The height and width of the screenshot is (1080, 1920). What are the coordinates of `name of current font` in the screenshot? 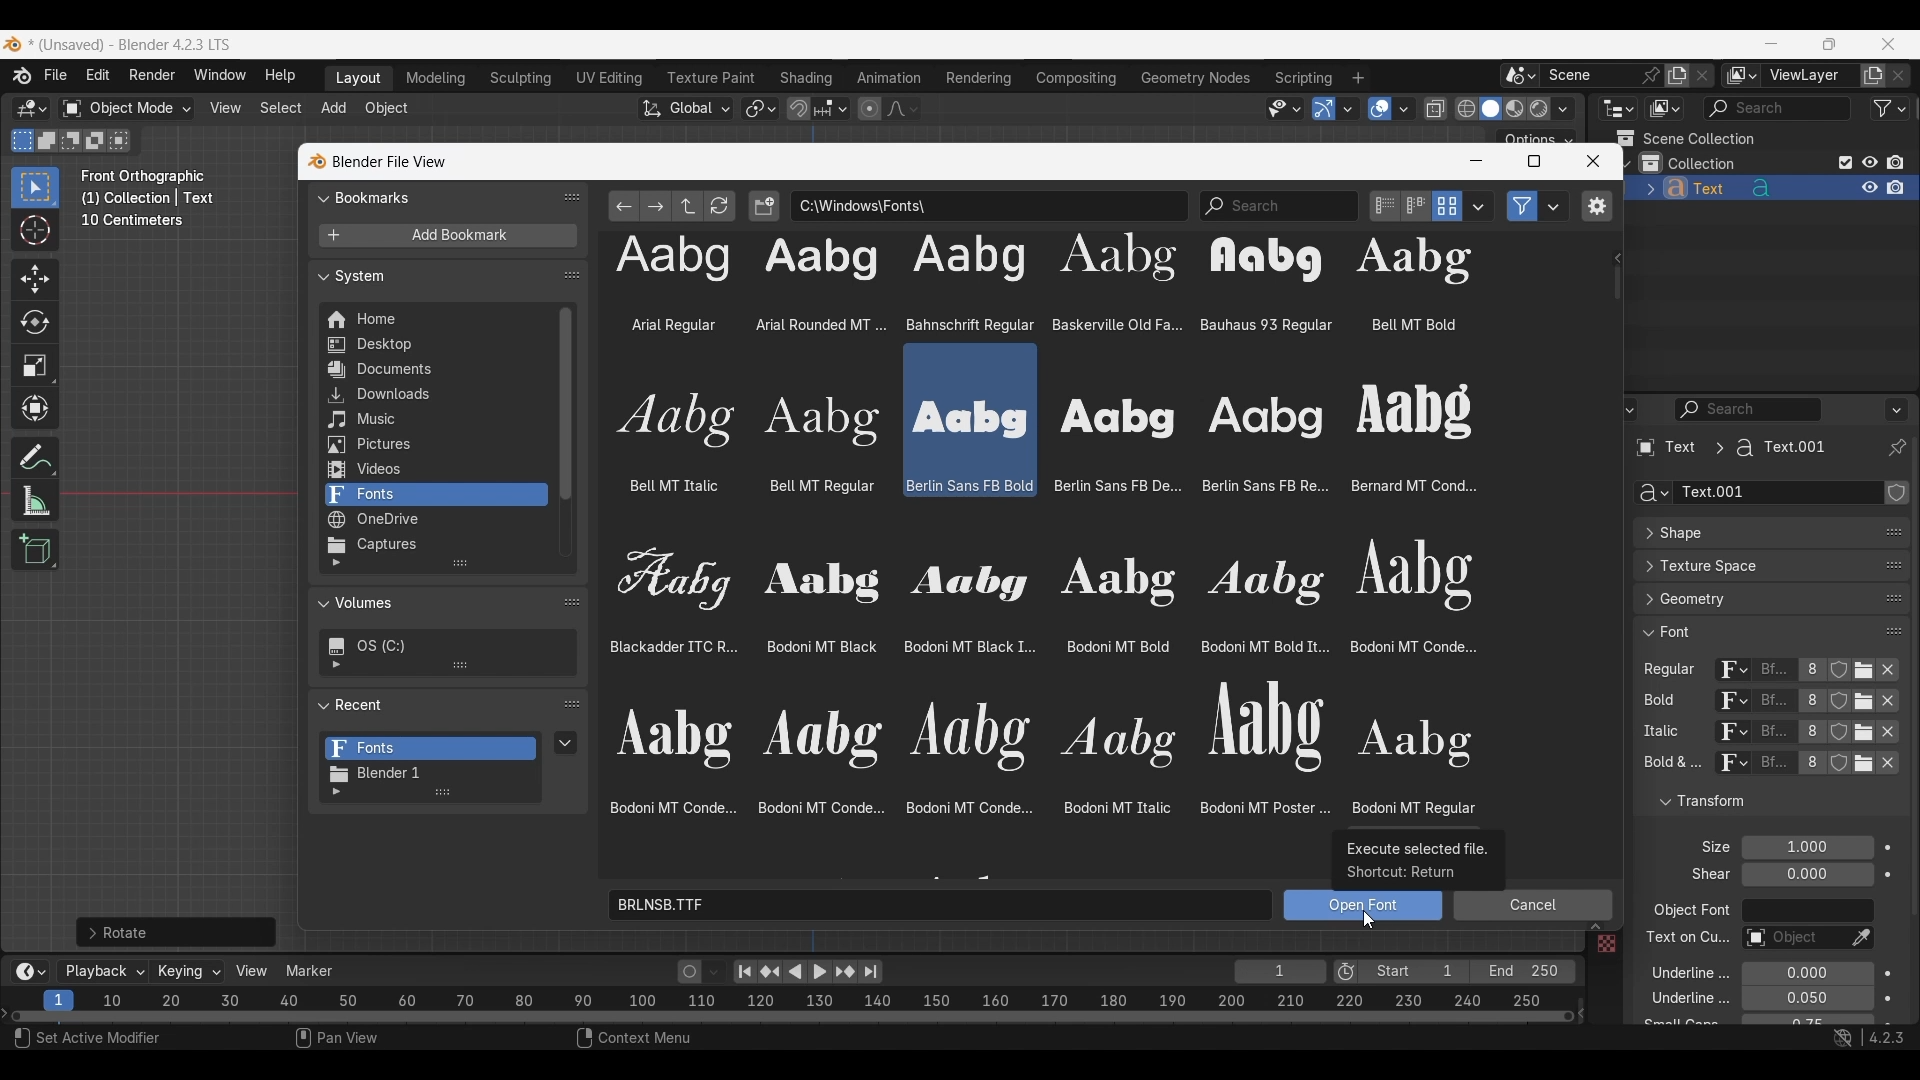 It's located at (1774, 770).